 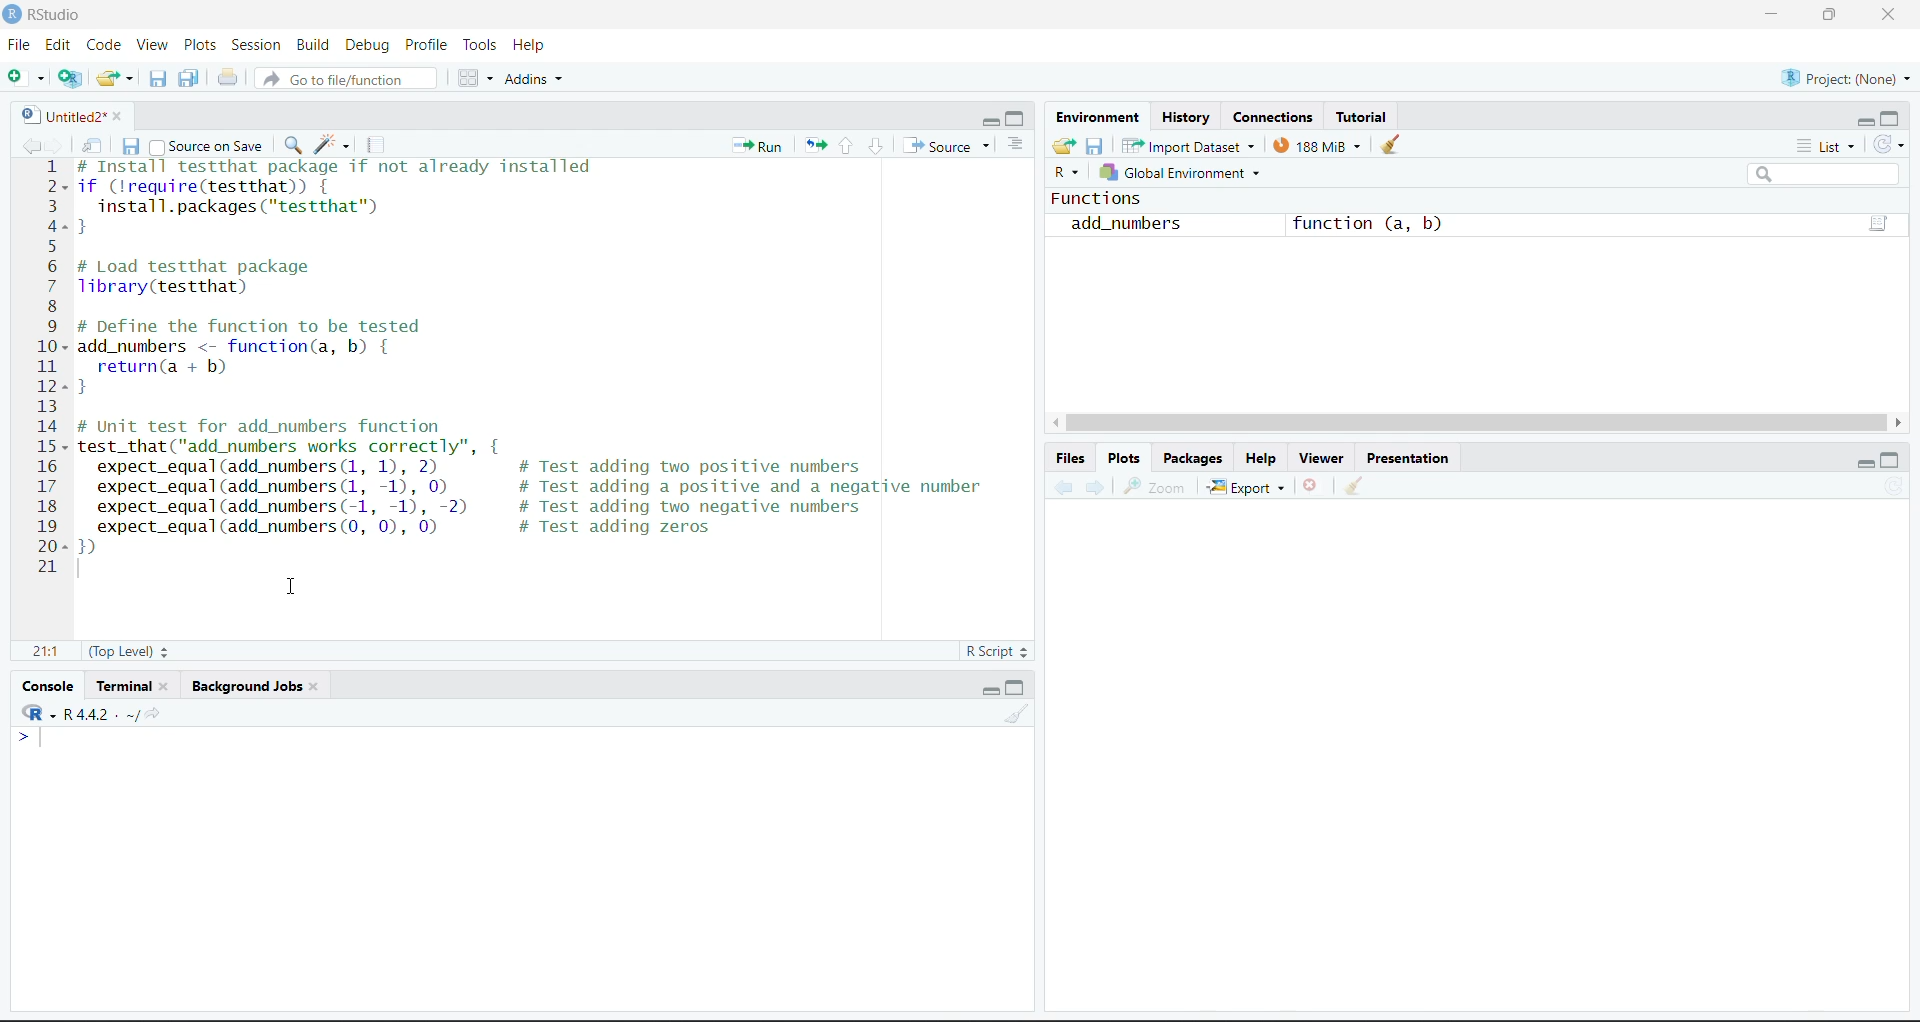 I want to click on Tutorial, so click(x=1360, y=116).